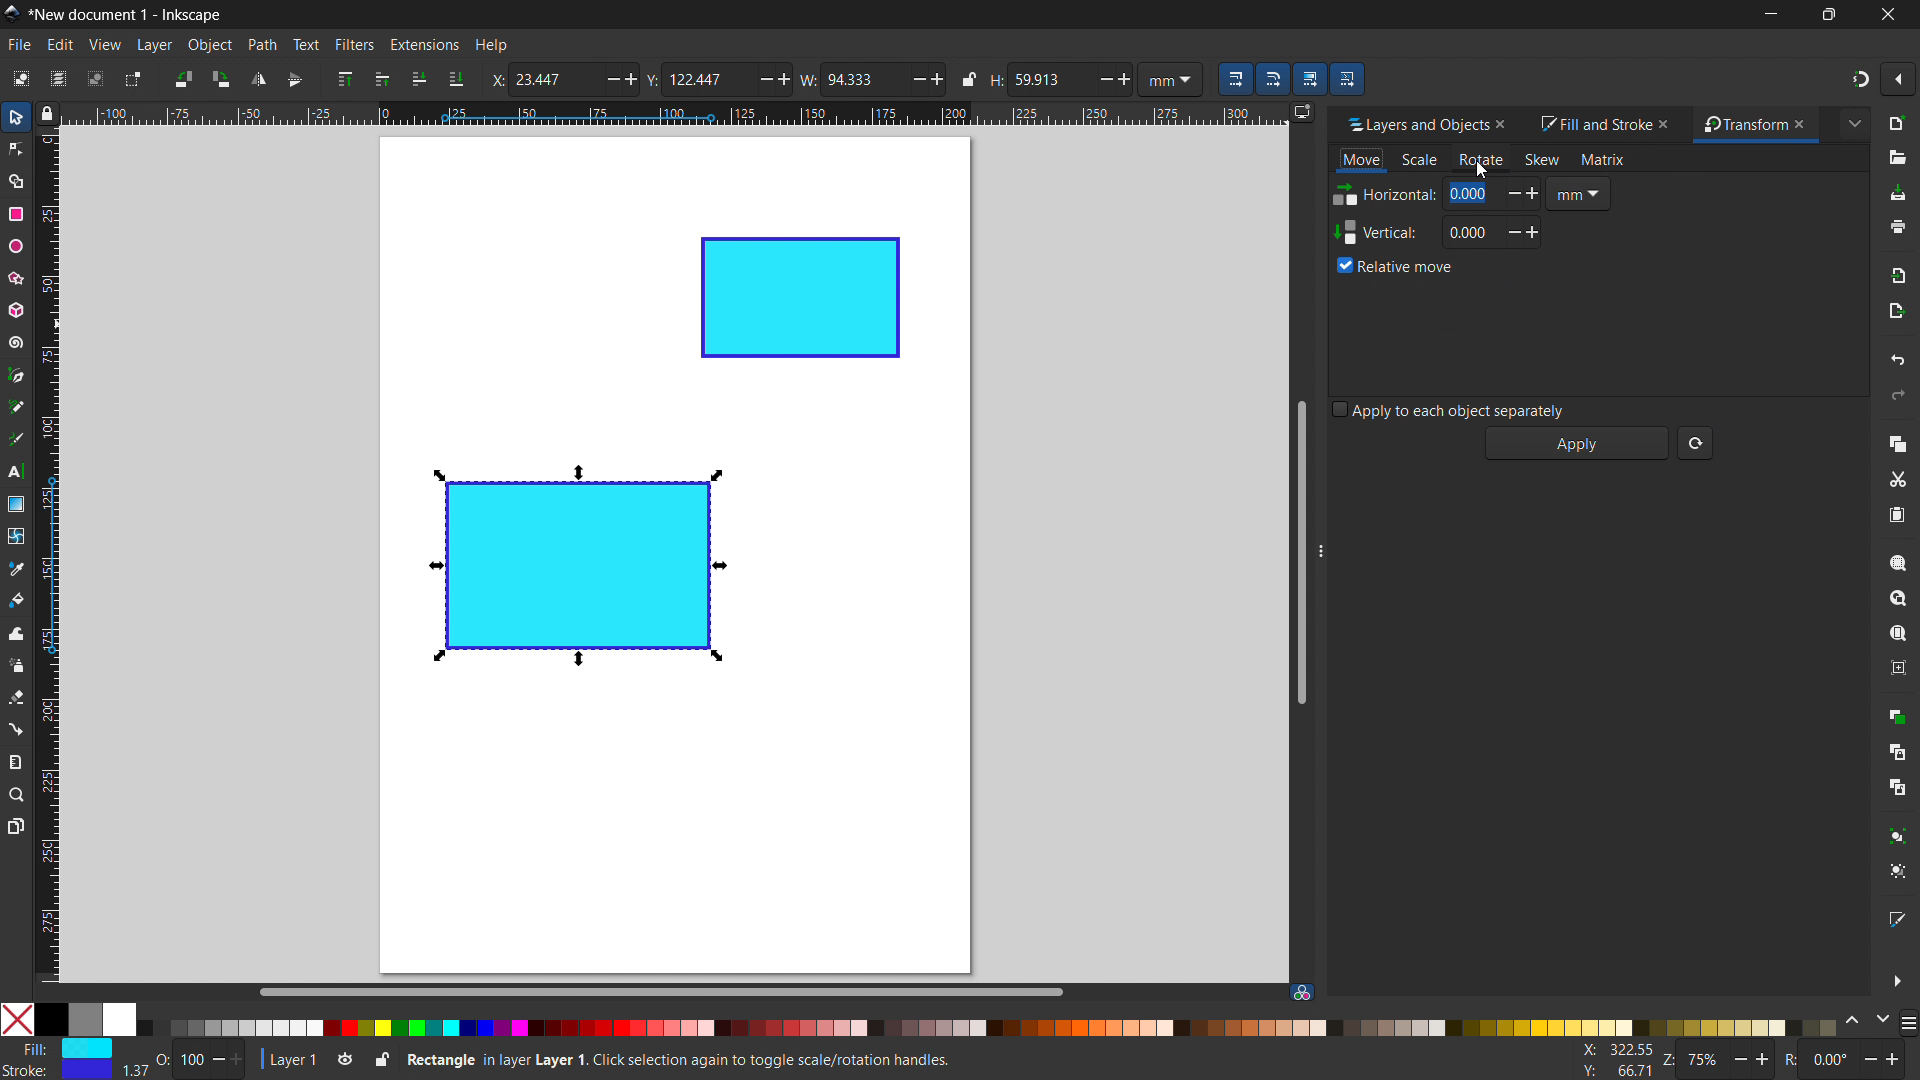 The image size is (1920, 1080). I want to click on cut, so click(1897, 481).